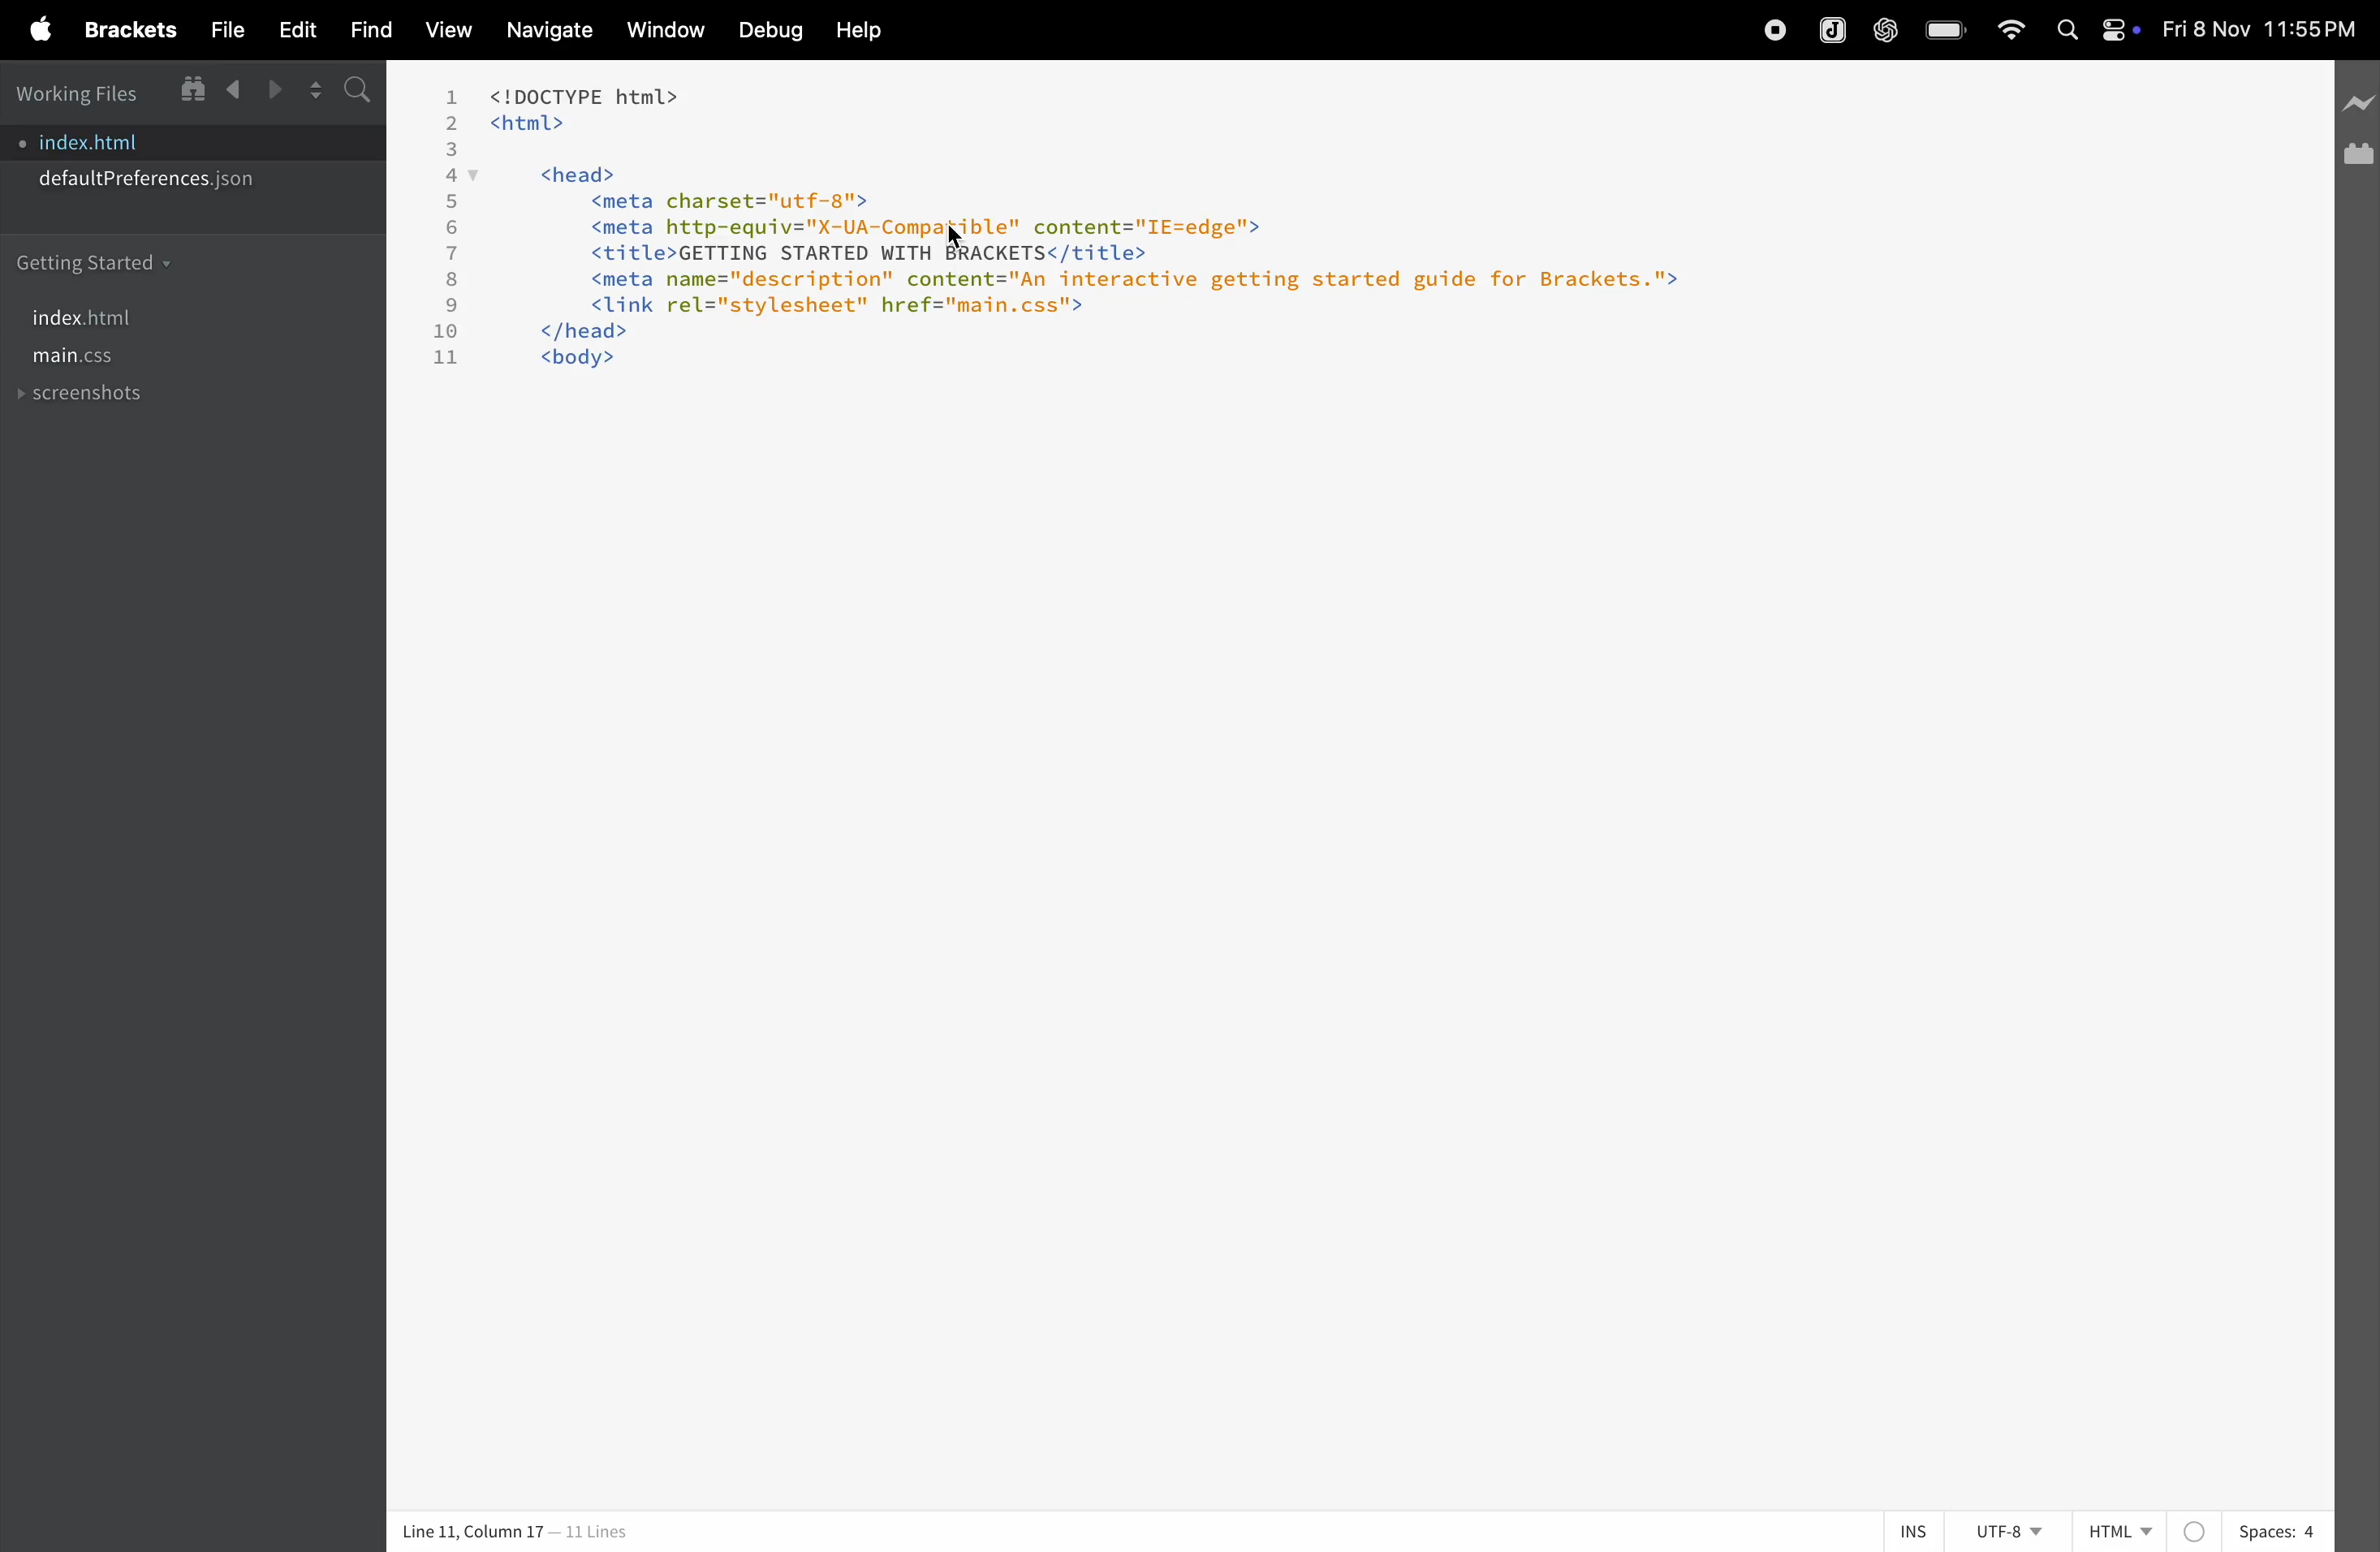 This screenshot has height=1552, width=2380. Describe the element at coordinates (355, 88) in the screenshot. I see `search` at that location.